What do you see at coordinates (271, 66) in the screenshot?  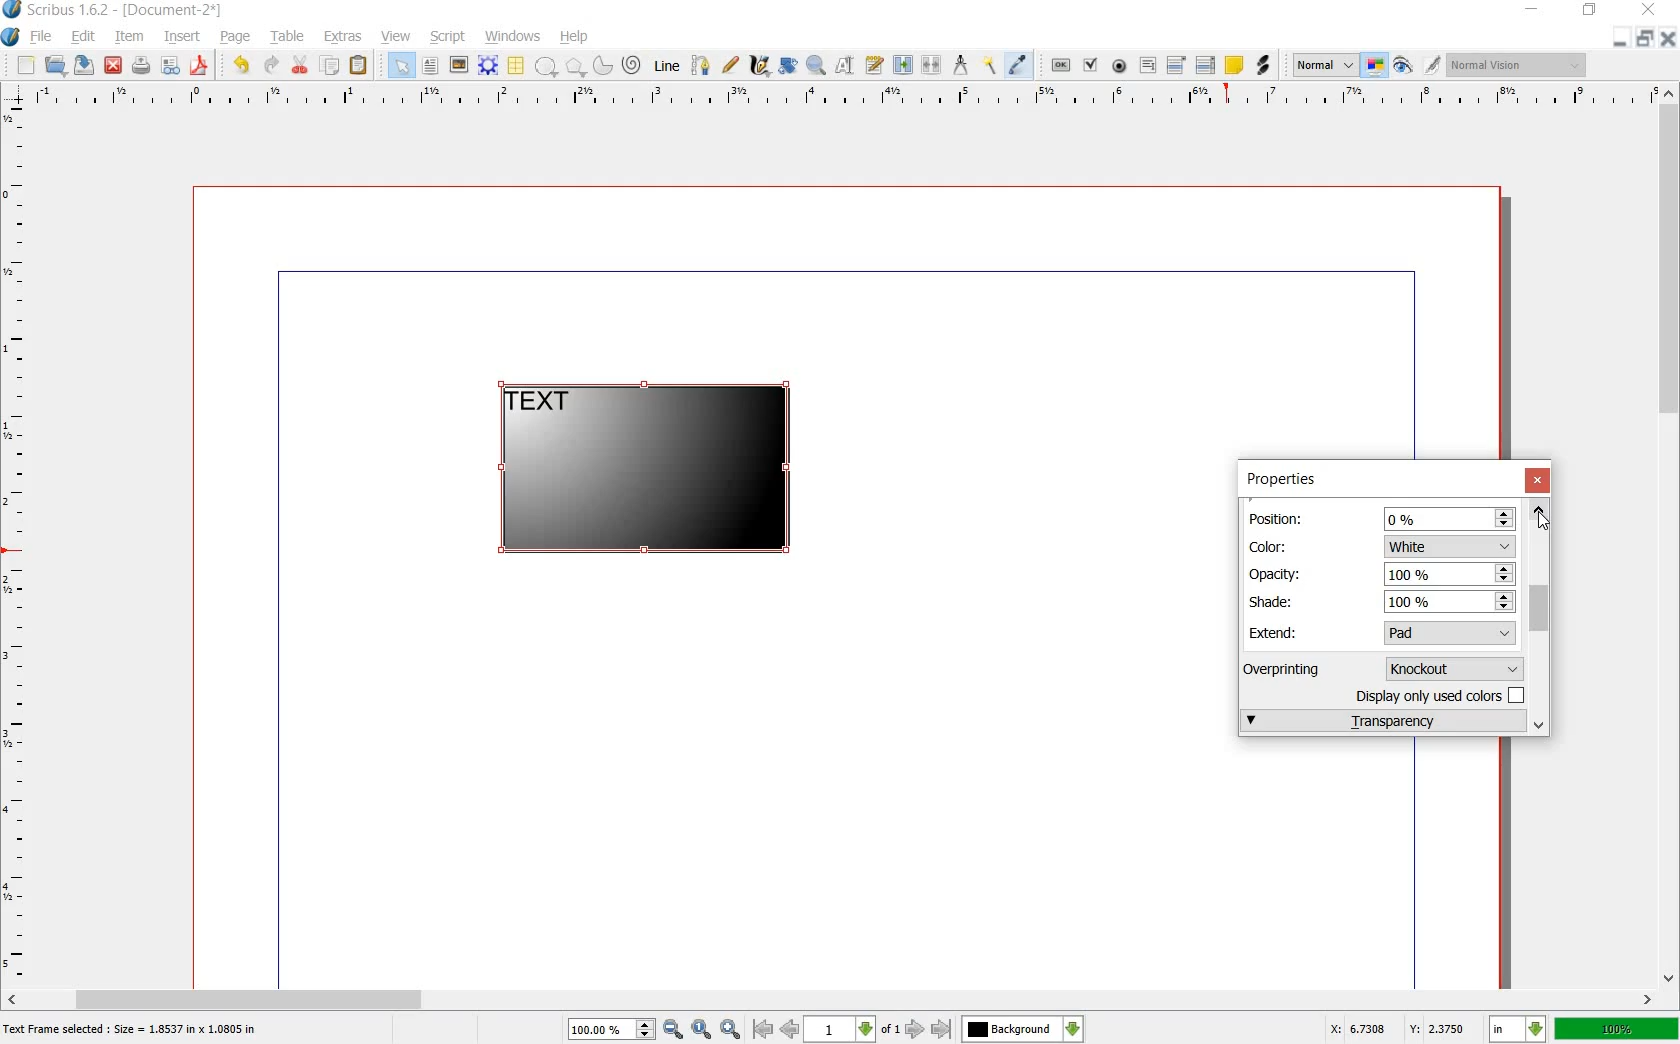 I see `redo` at bounding box center [271, 66].